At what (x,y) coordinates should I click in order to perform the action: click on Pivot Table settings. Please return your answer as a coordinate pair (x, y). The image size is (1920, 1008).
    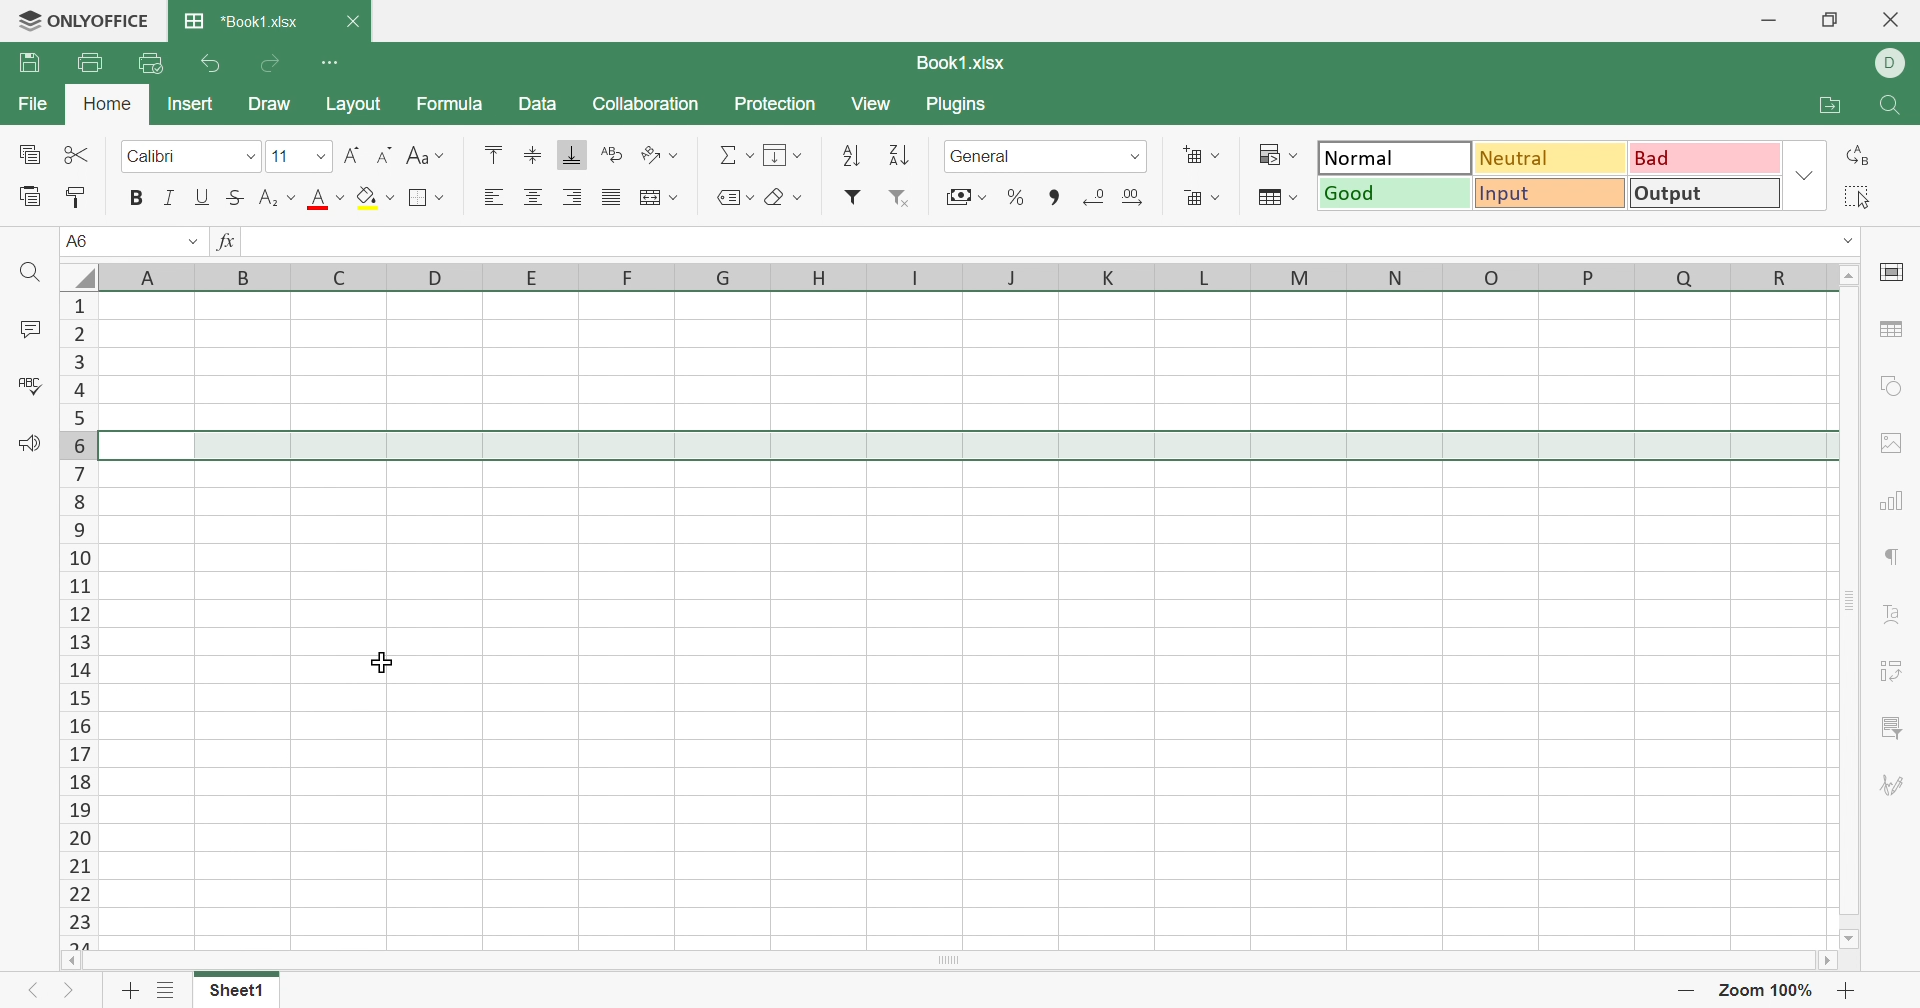
    Looking at the image, I should click on (1894, 672).